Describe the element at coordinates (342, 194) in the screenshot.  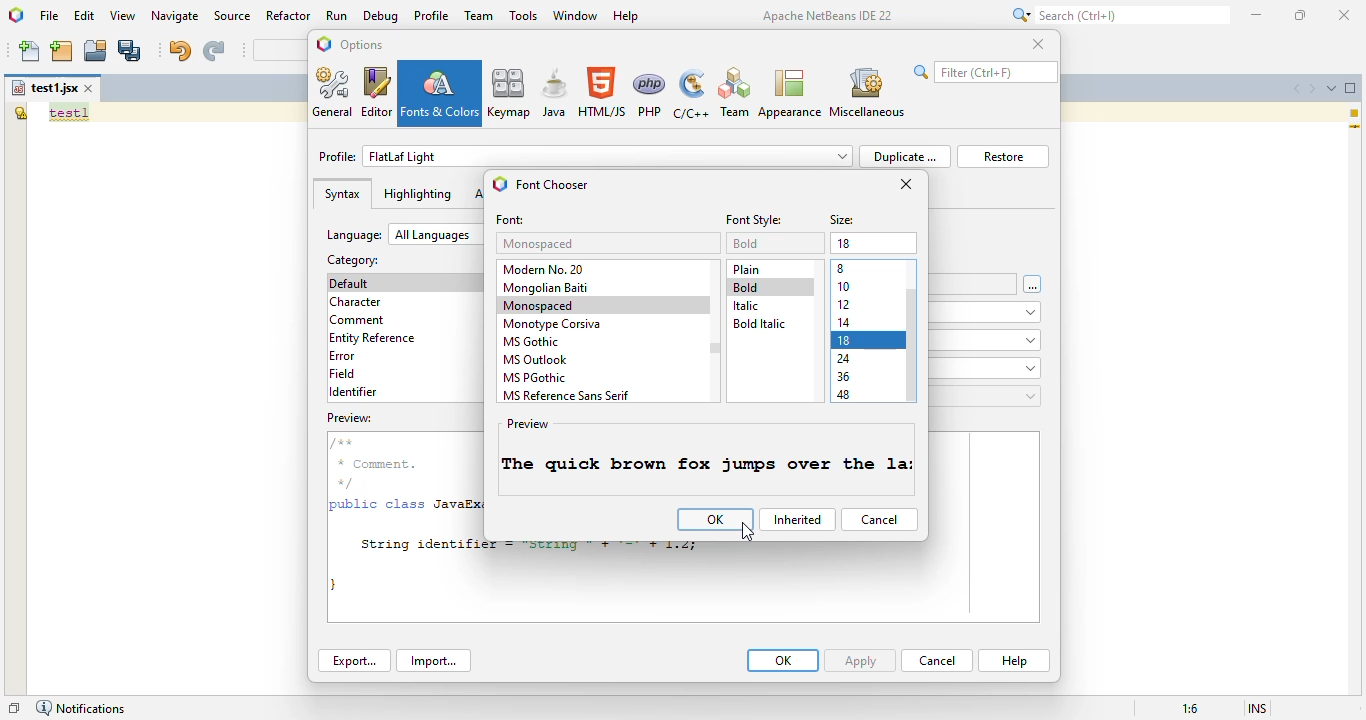
I see `syntax` at that location.